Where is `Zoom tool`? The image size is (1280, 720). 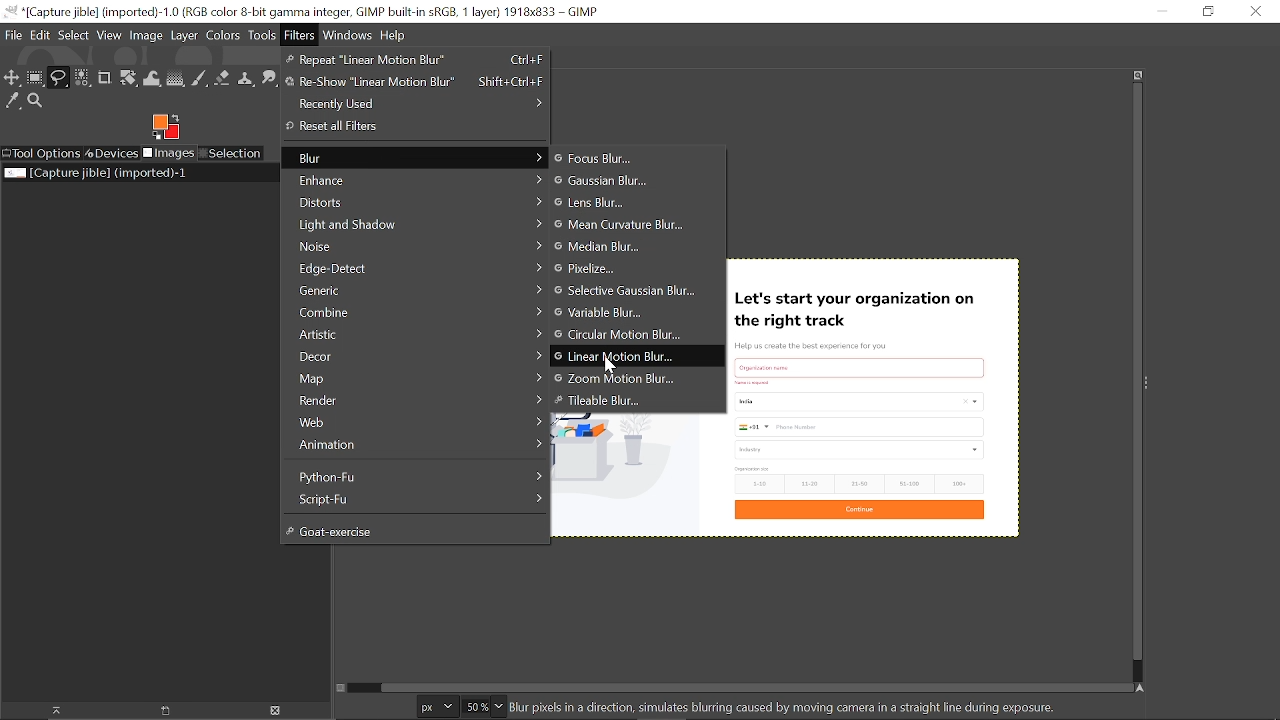 Zoom tool is located at coordinates (38, 103).